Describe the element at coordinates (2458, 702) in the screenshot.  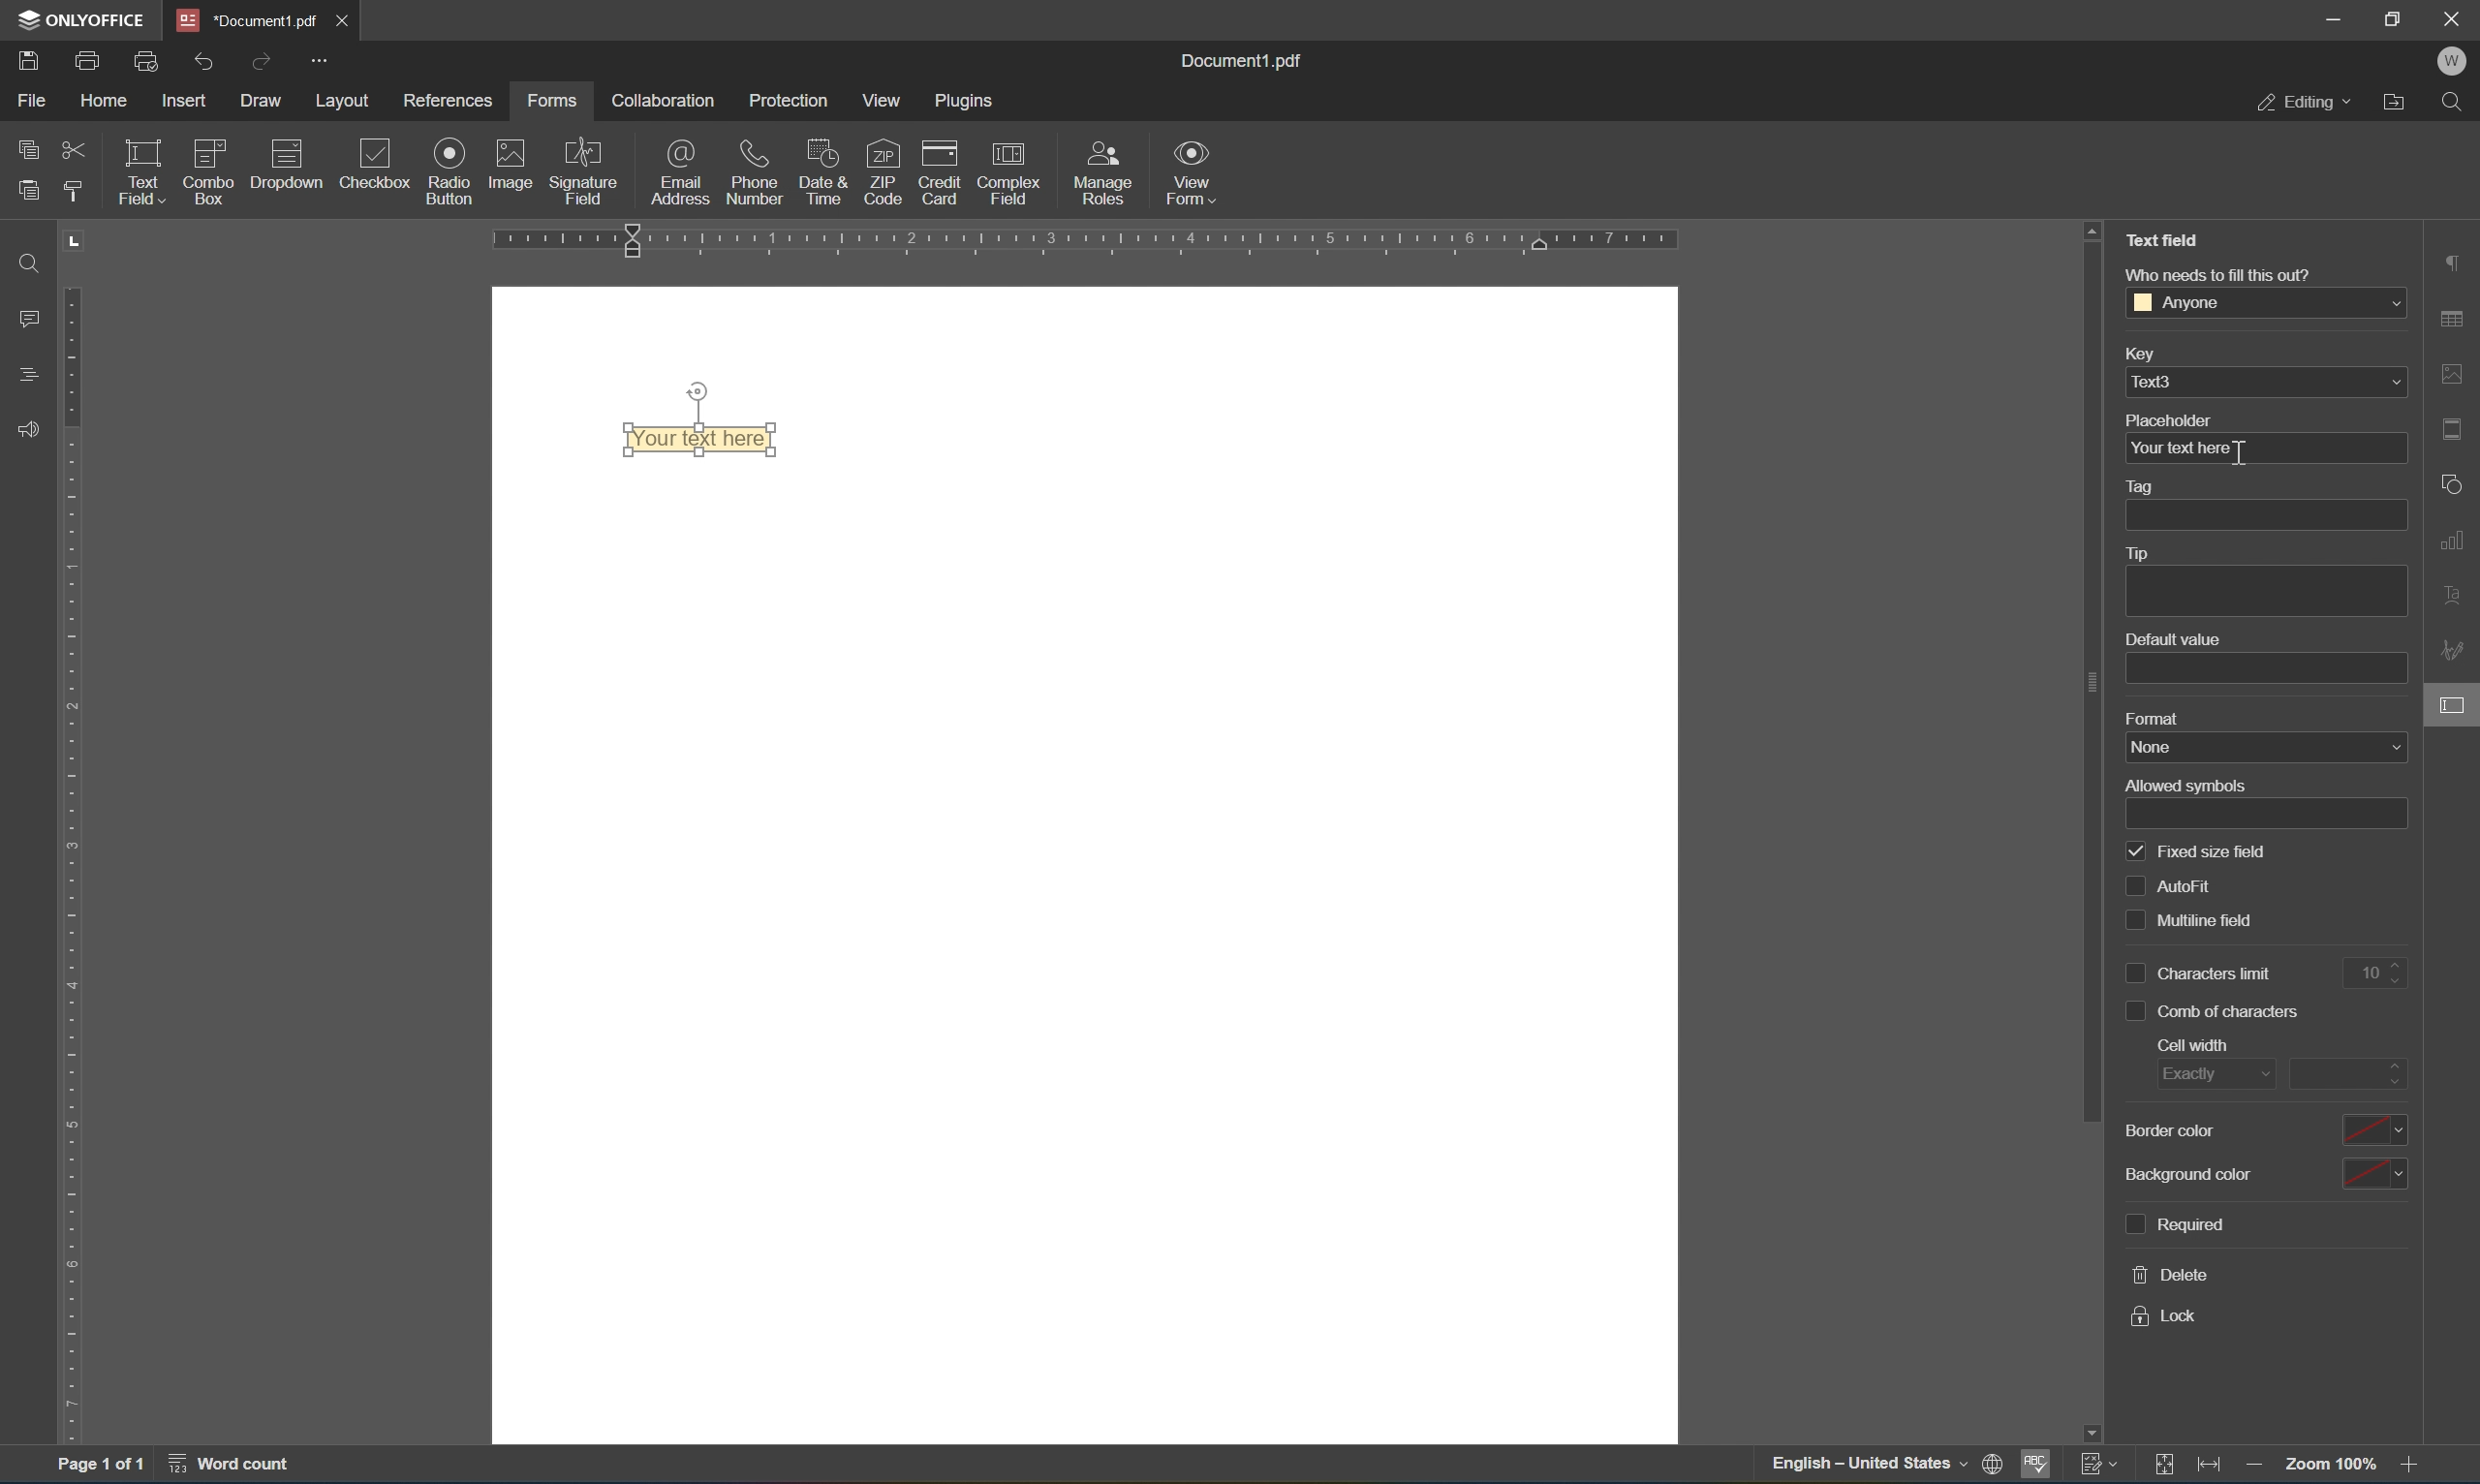
I see `form settings` at that location.